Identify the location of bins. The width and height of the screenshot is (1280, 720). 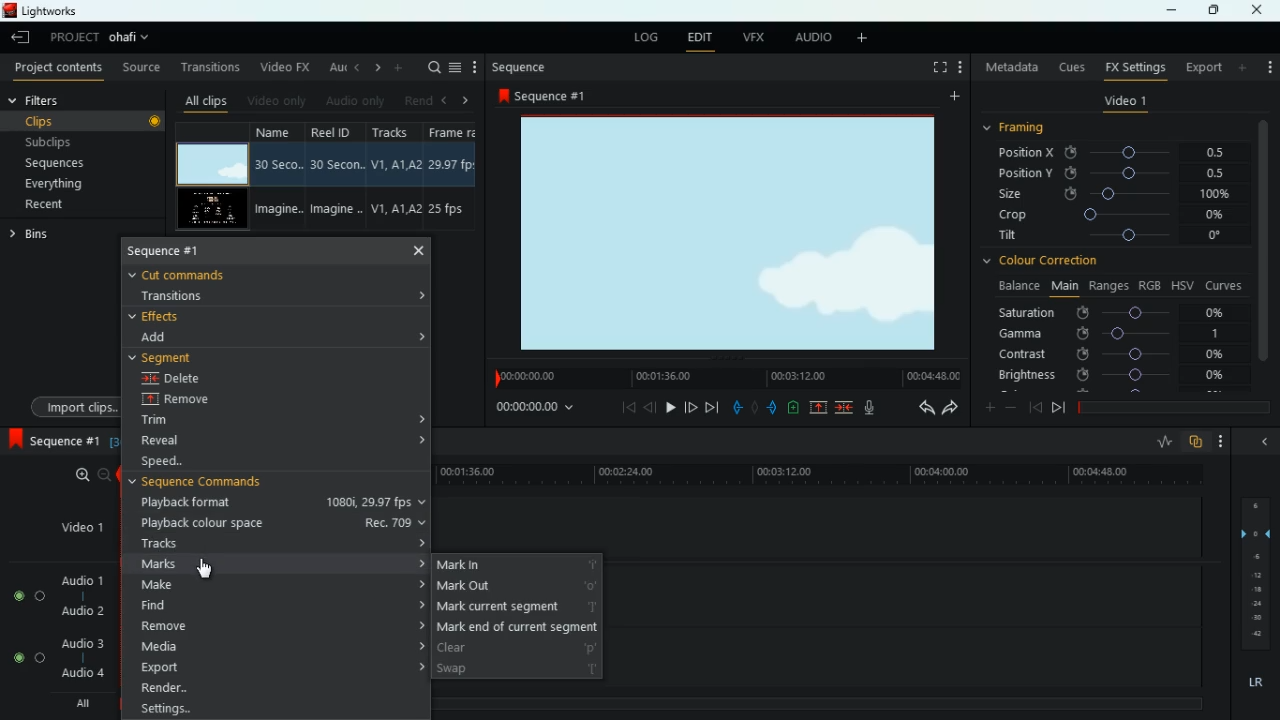
(34, 235).